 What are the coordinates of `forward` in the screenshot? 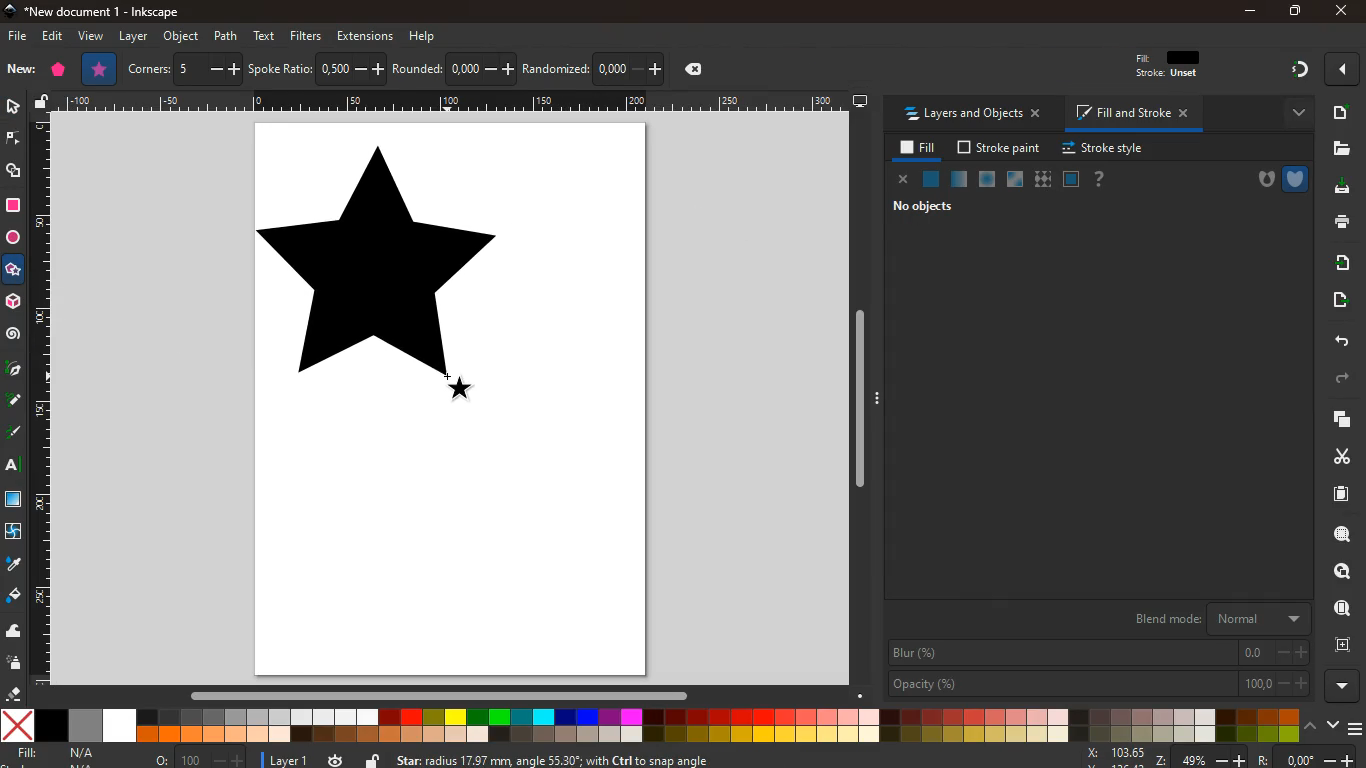 It's located at (1334, 380).